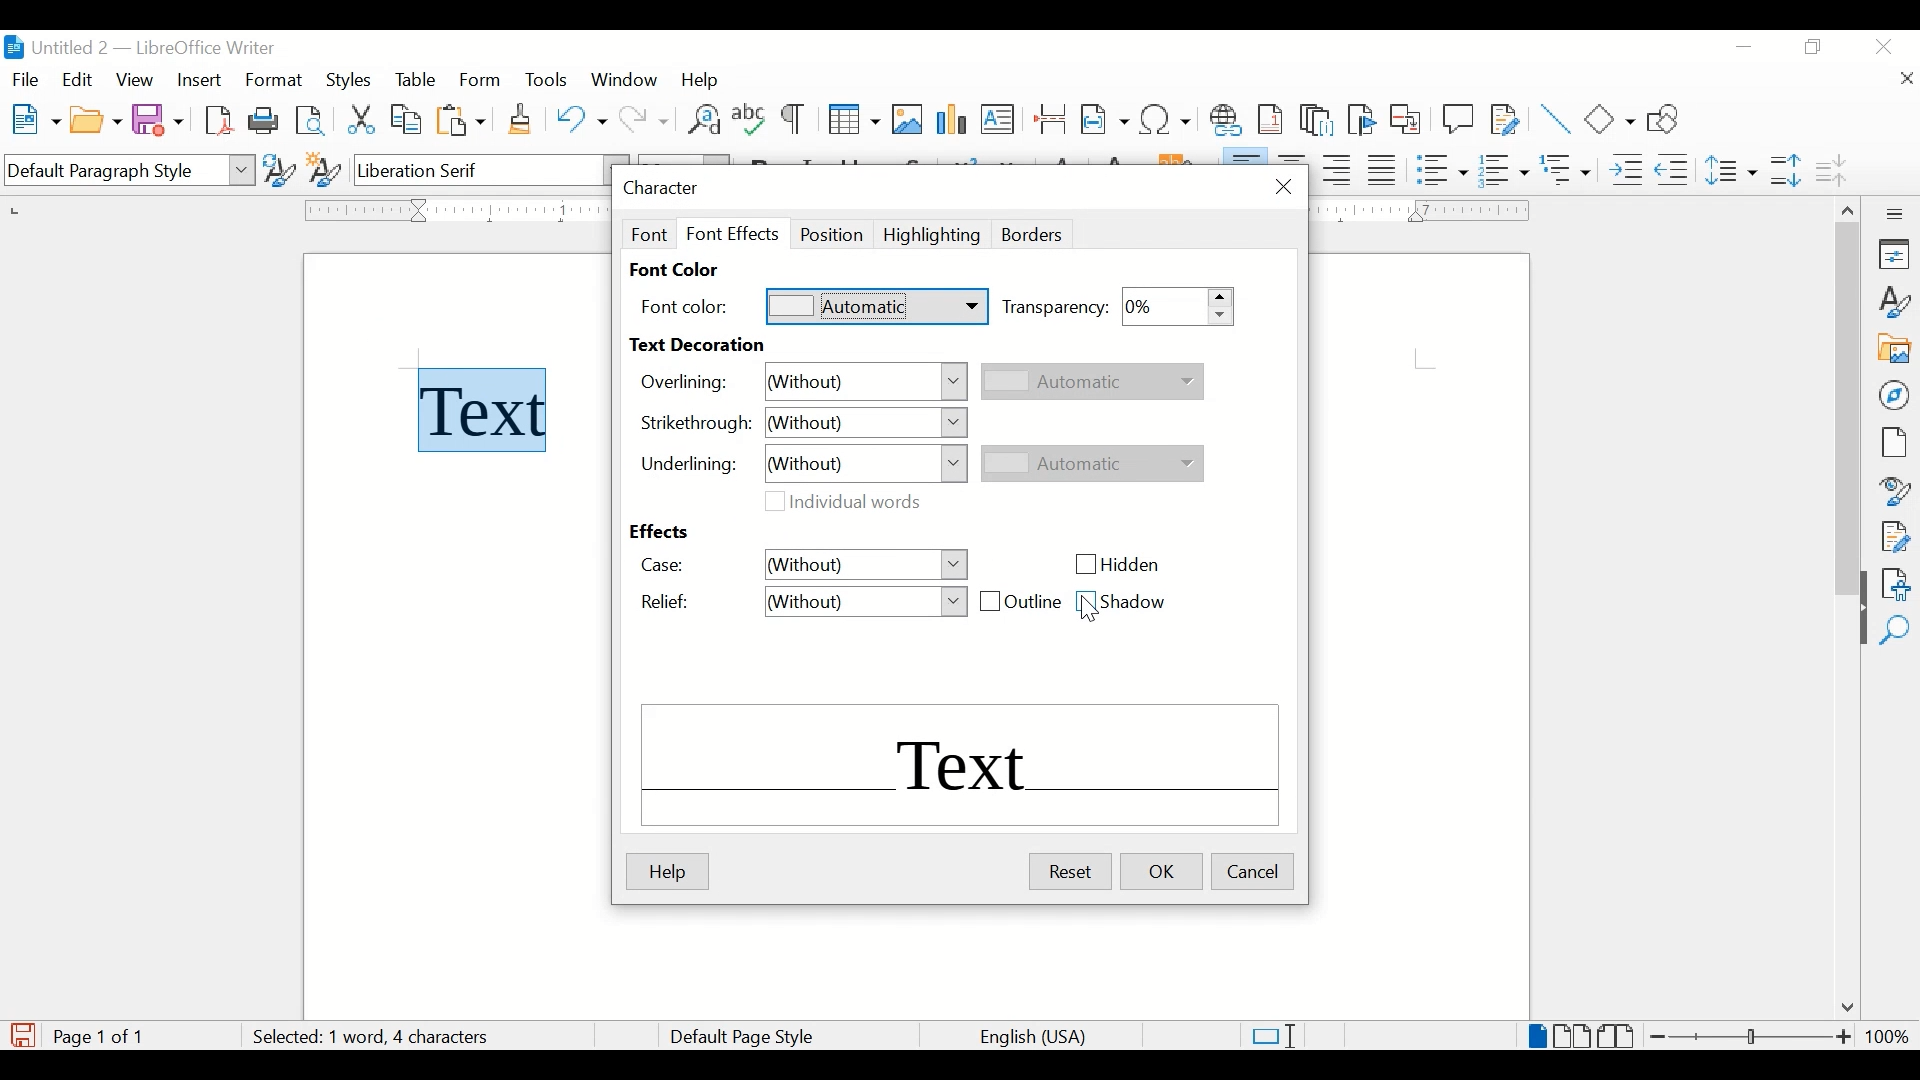 The height and width of the screenshot is (1080, 1920). What do you see at coordinates (1896, 302) in the screenshot?
I see `styles` at bounding box center [1896, 302].